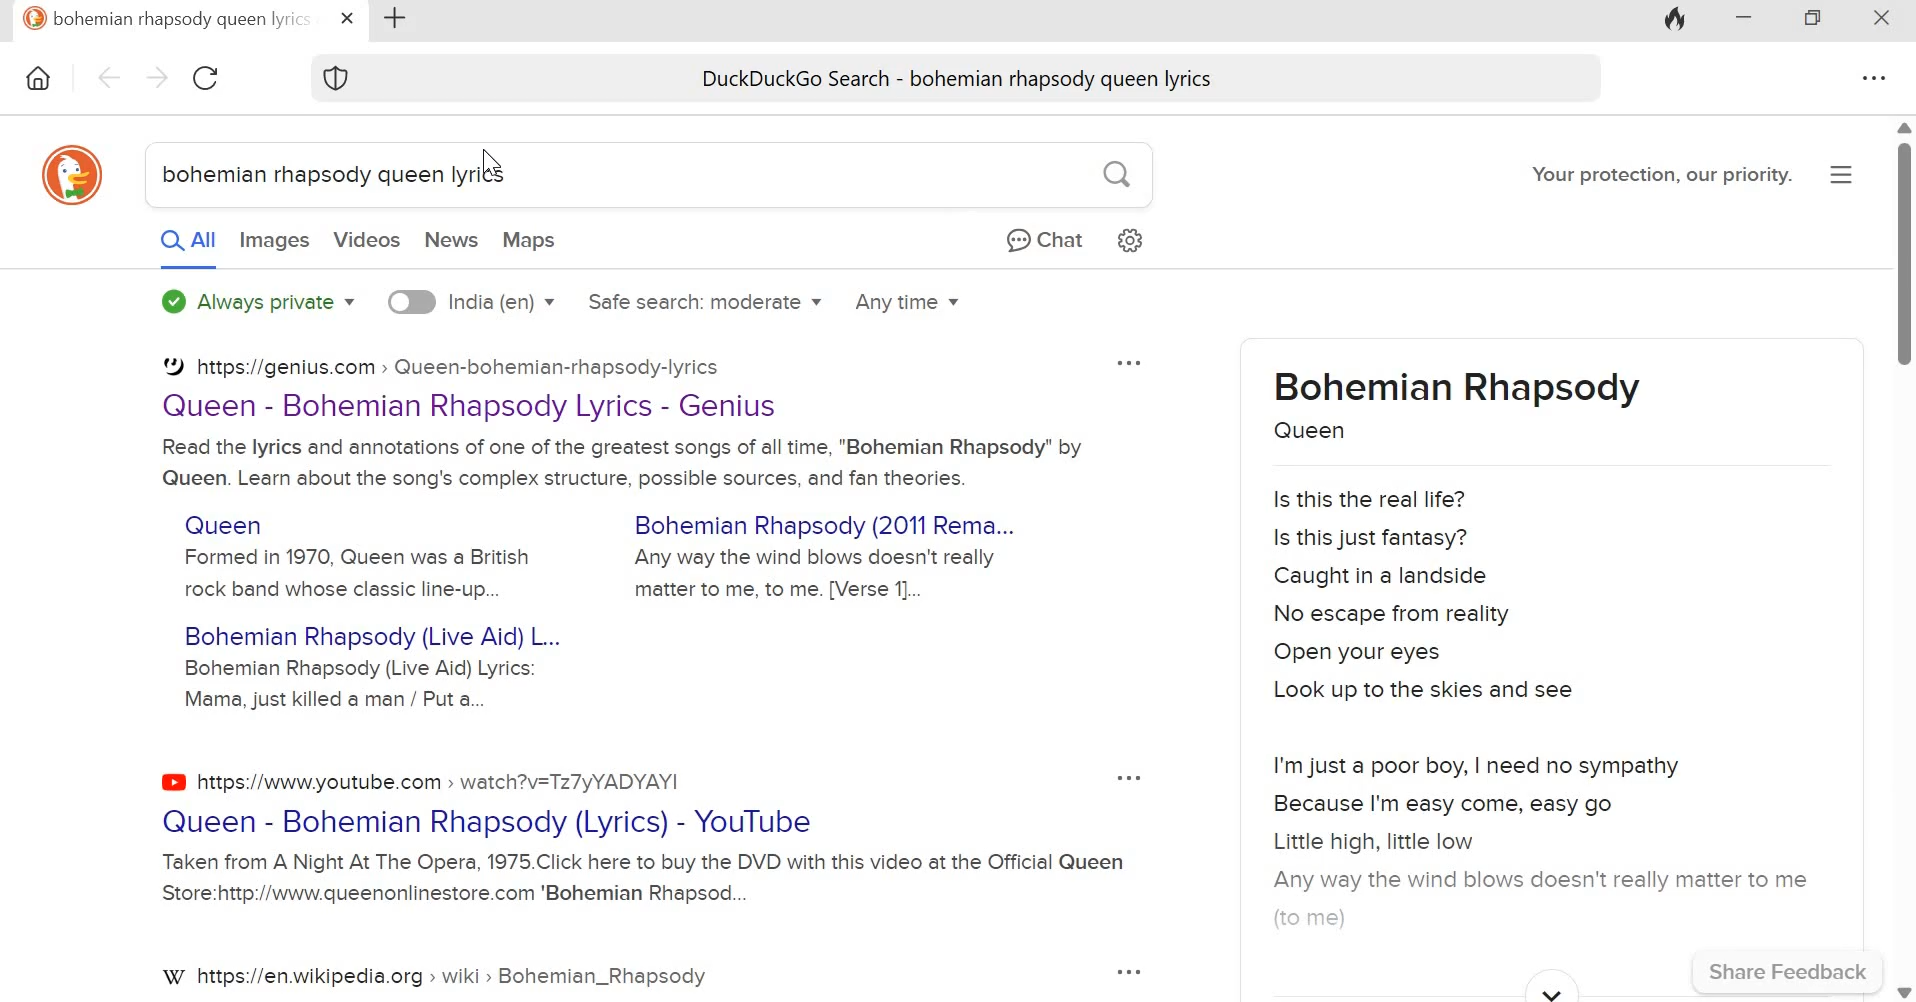 This screenshot has height=1002, width=1916. I want to click on Videos, so click(367, 241).